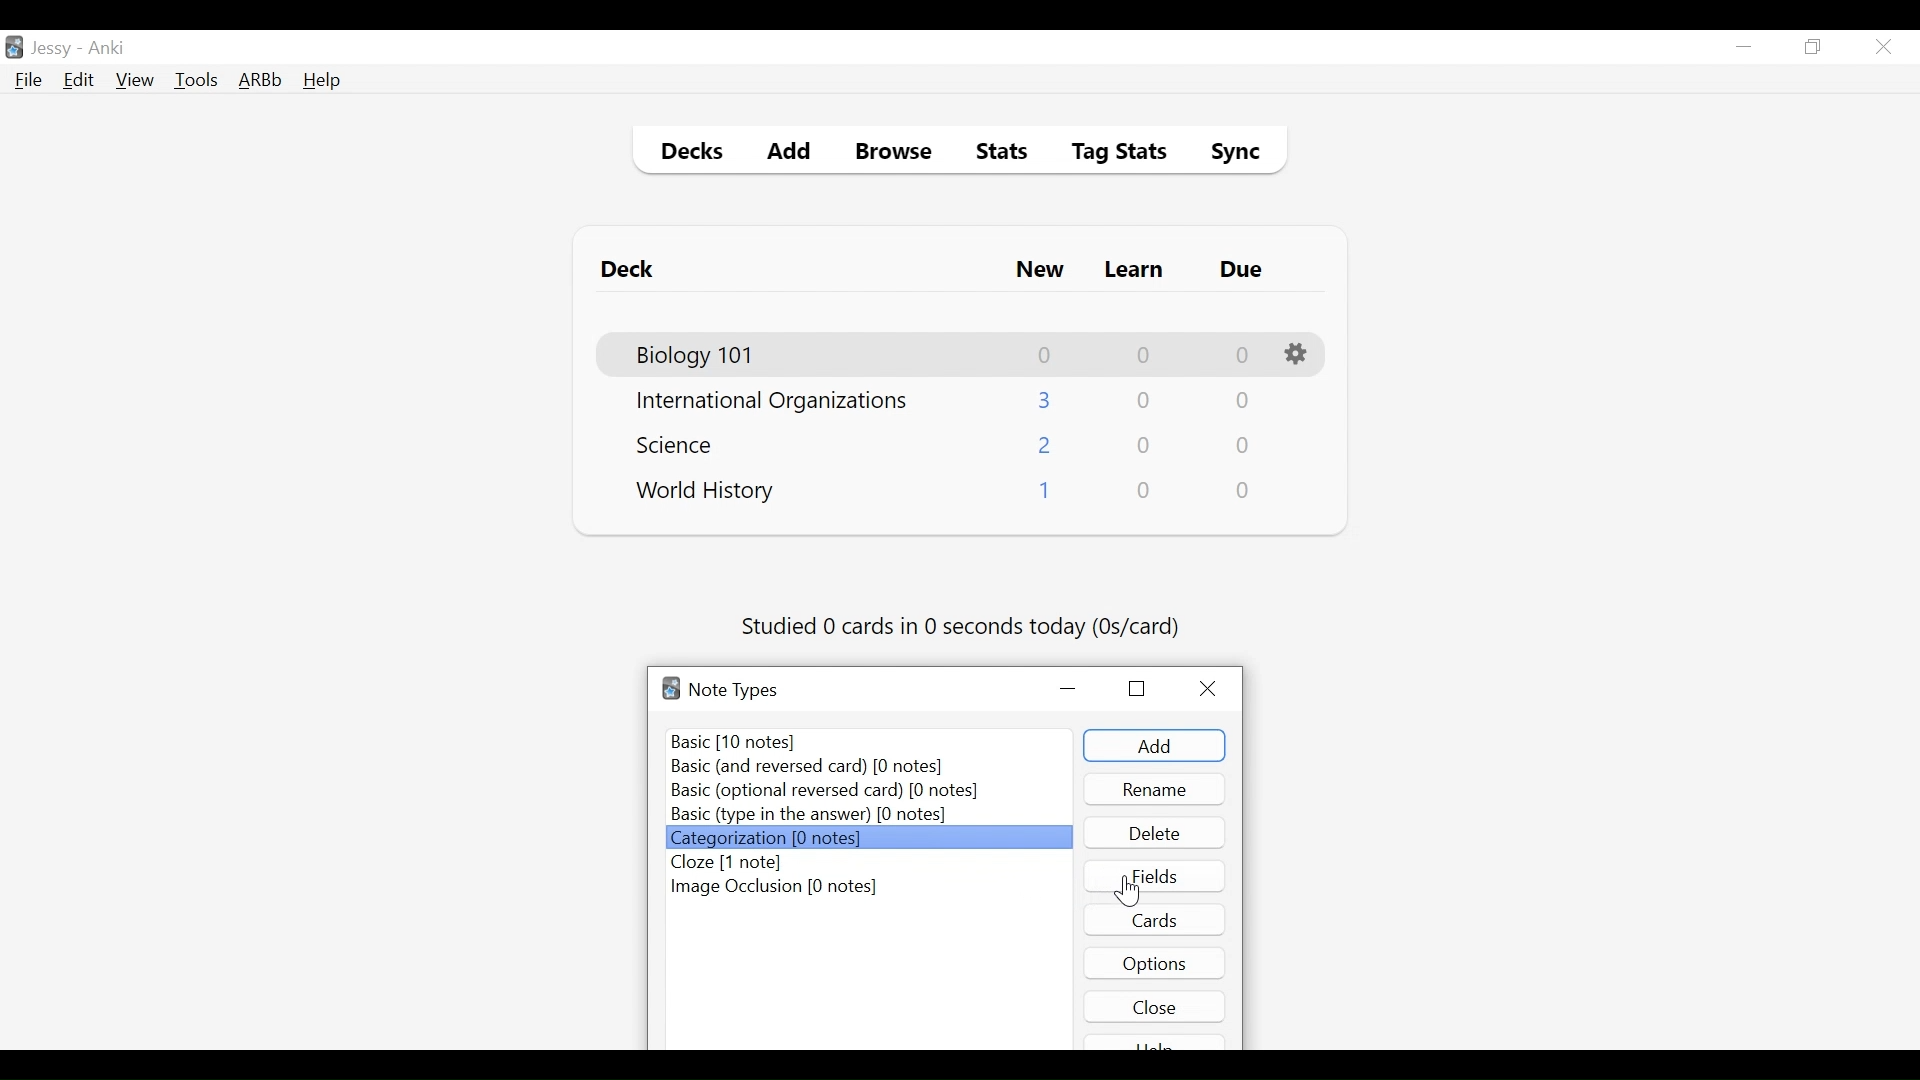  I want to click on Options, so click(1155, 962).